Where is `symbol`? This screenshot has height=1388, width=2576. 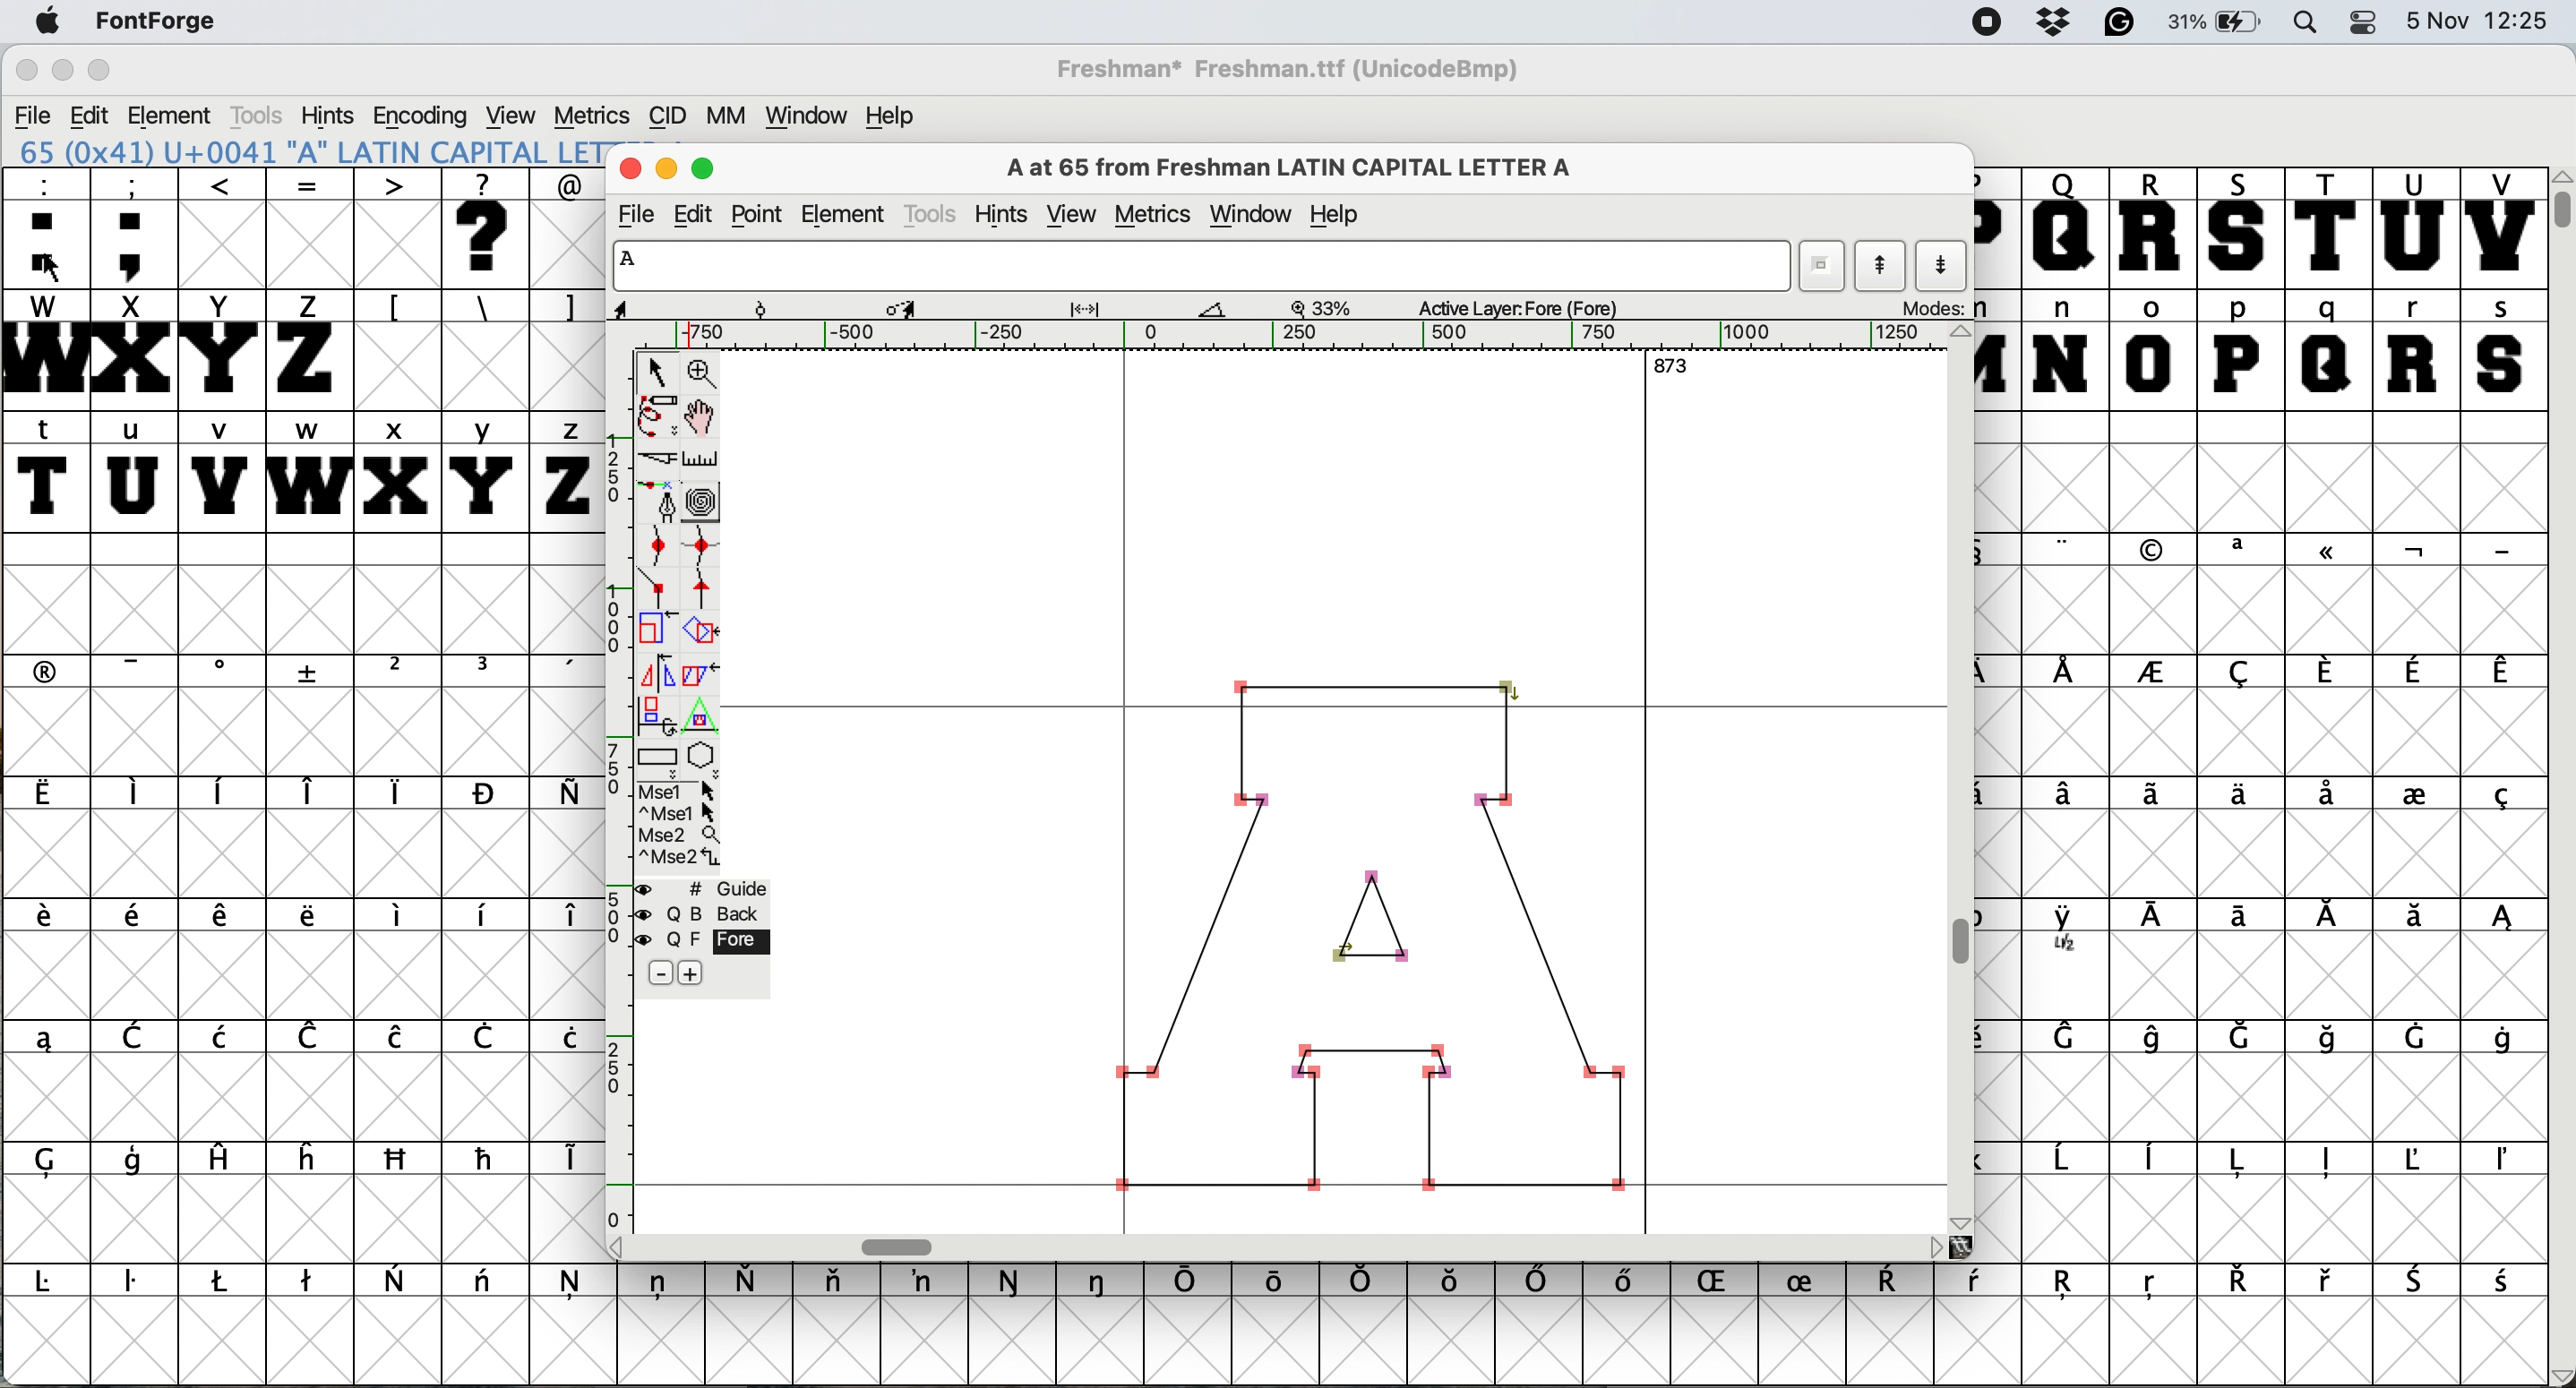
symbol is located at coordinates (1013, 1281).